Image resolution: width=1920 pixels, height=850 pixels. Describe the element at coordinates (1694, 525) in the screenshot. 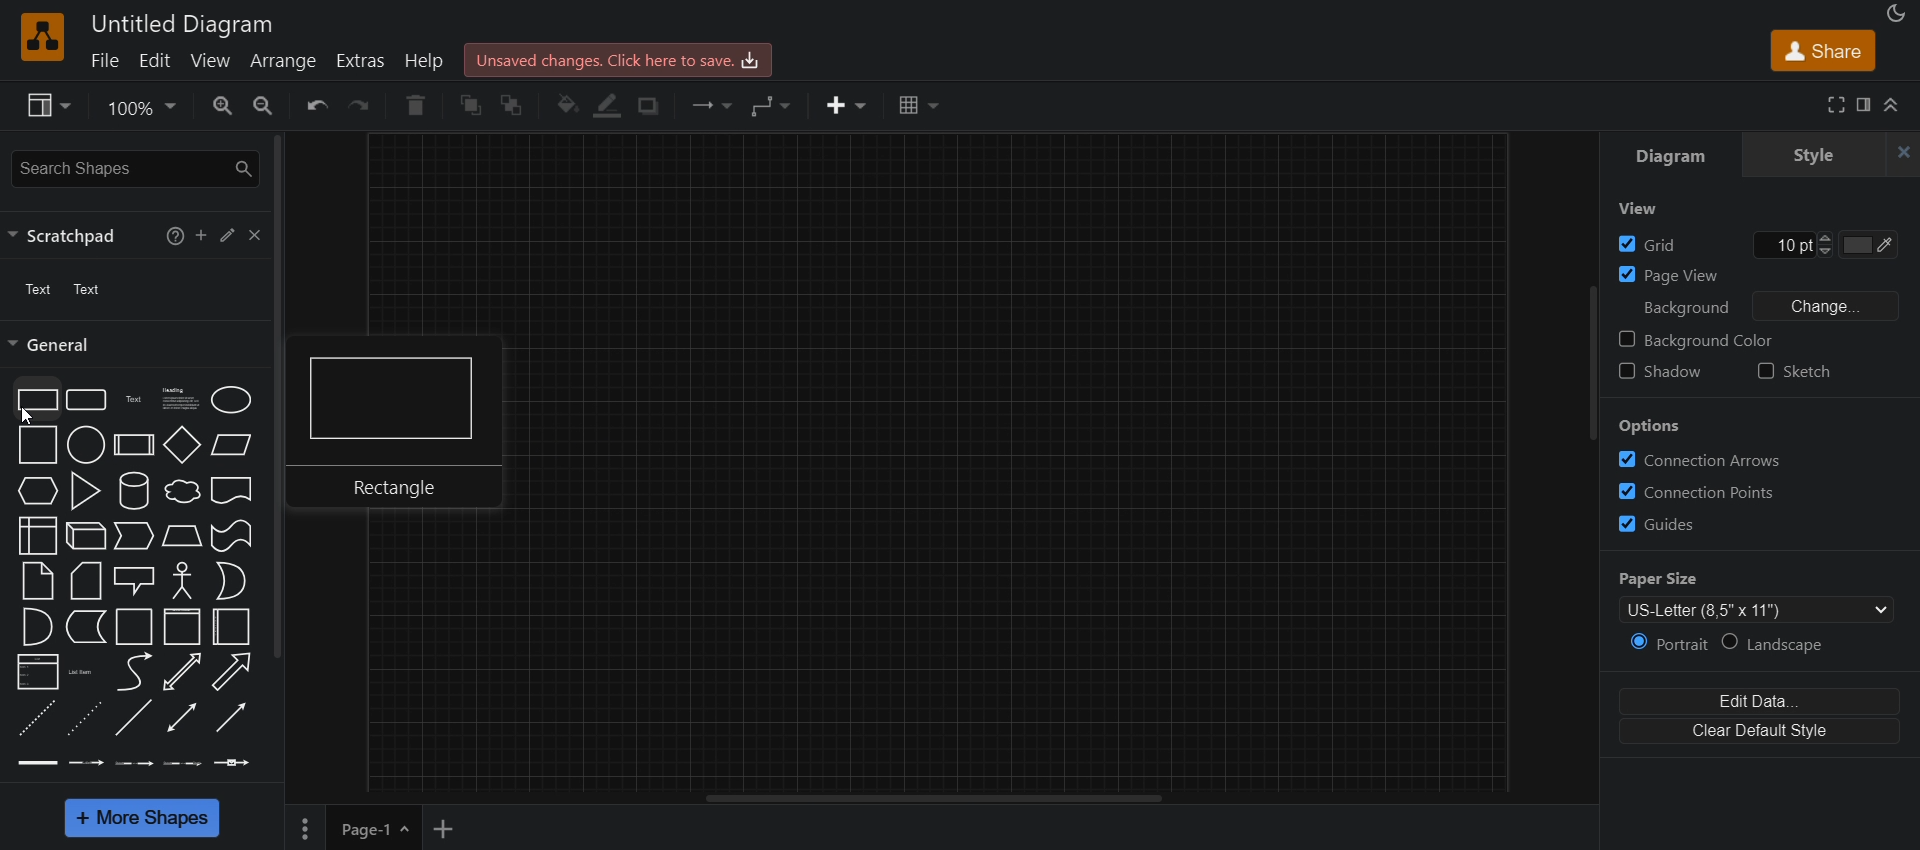

I see `guides` at that location.